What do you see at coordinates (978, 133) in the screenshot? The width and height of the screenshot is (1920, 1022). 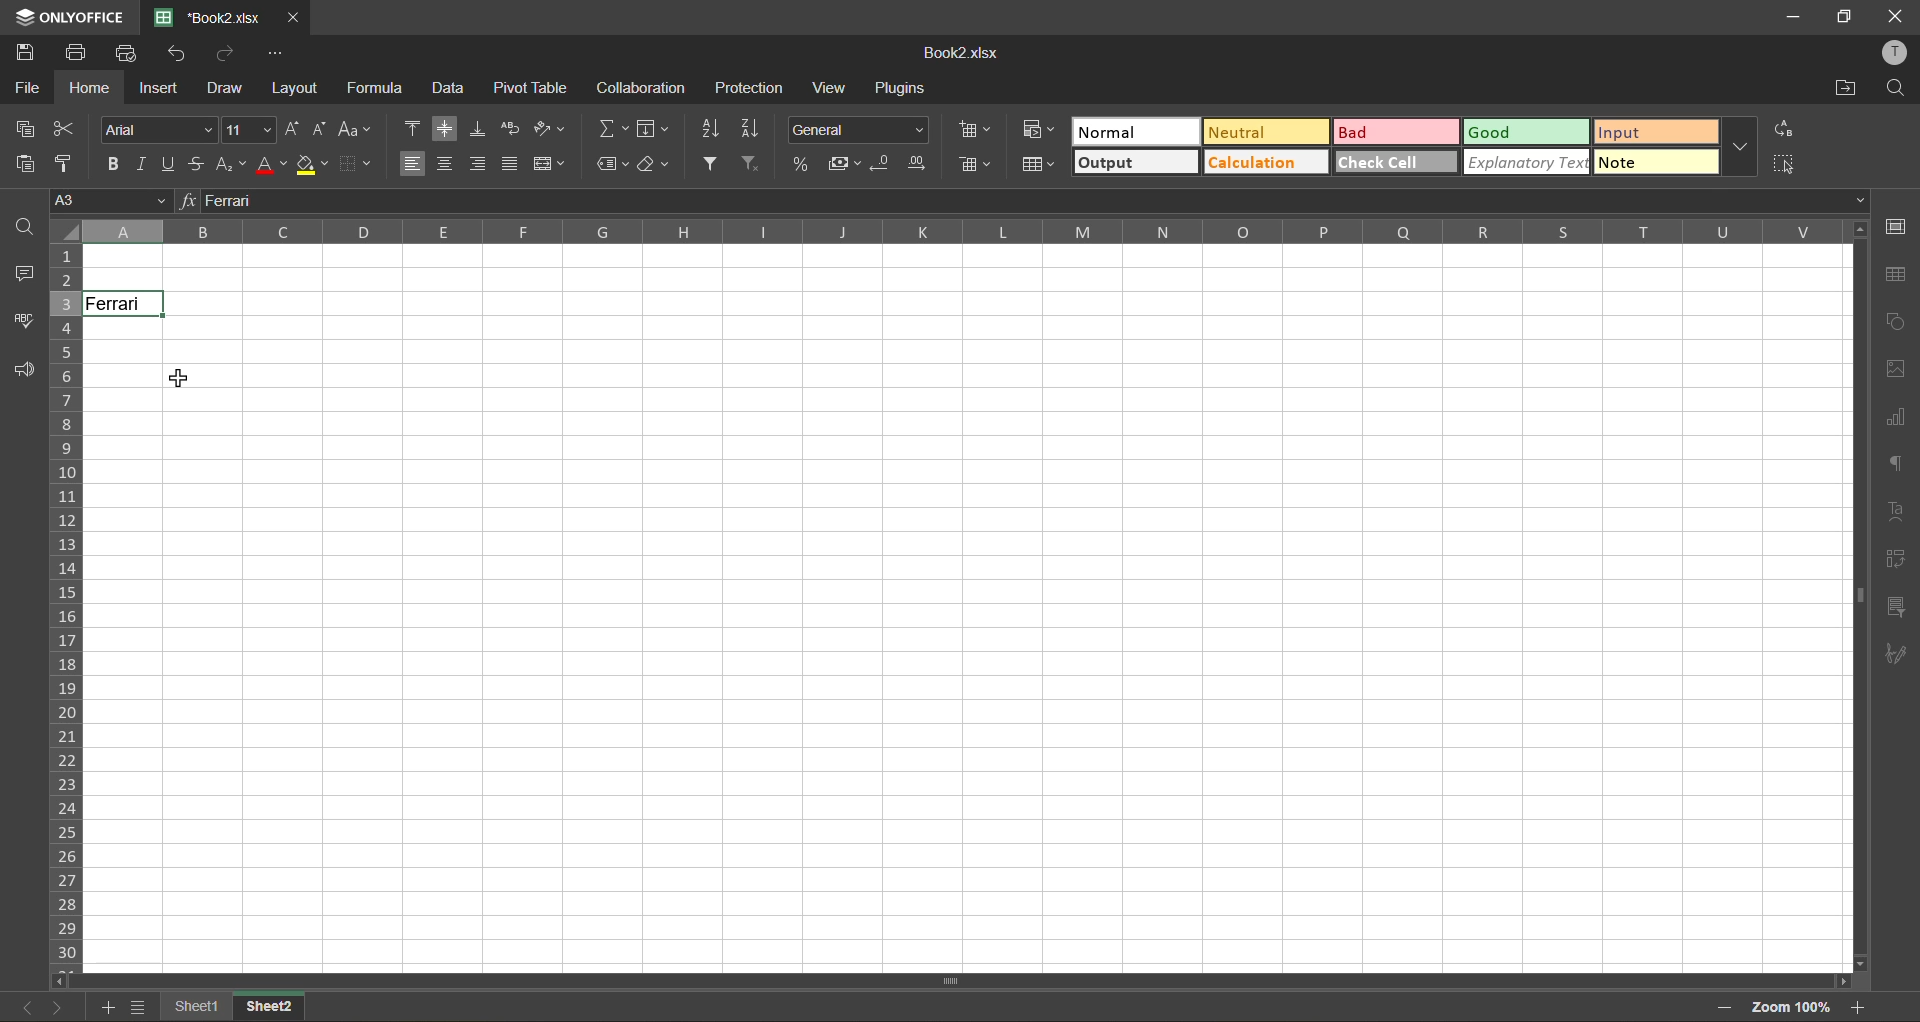 I see `insert cells` at bounding box center [978, 133].